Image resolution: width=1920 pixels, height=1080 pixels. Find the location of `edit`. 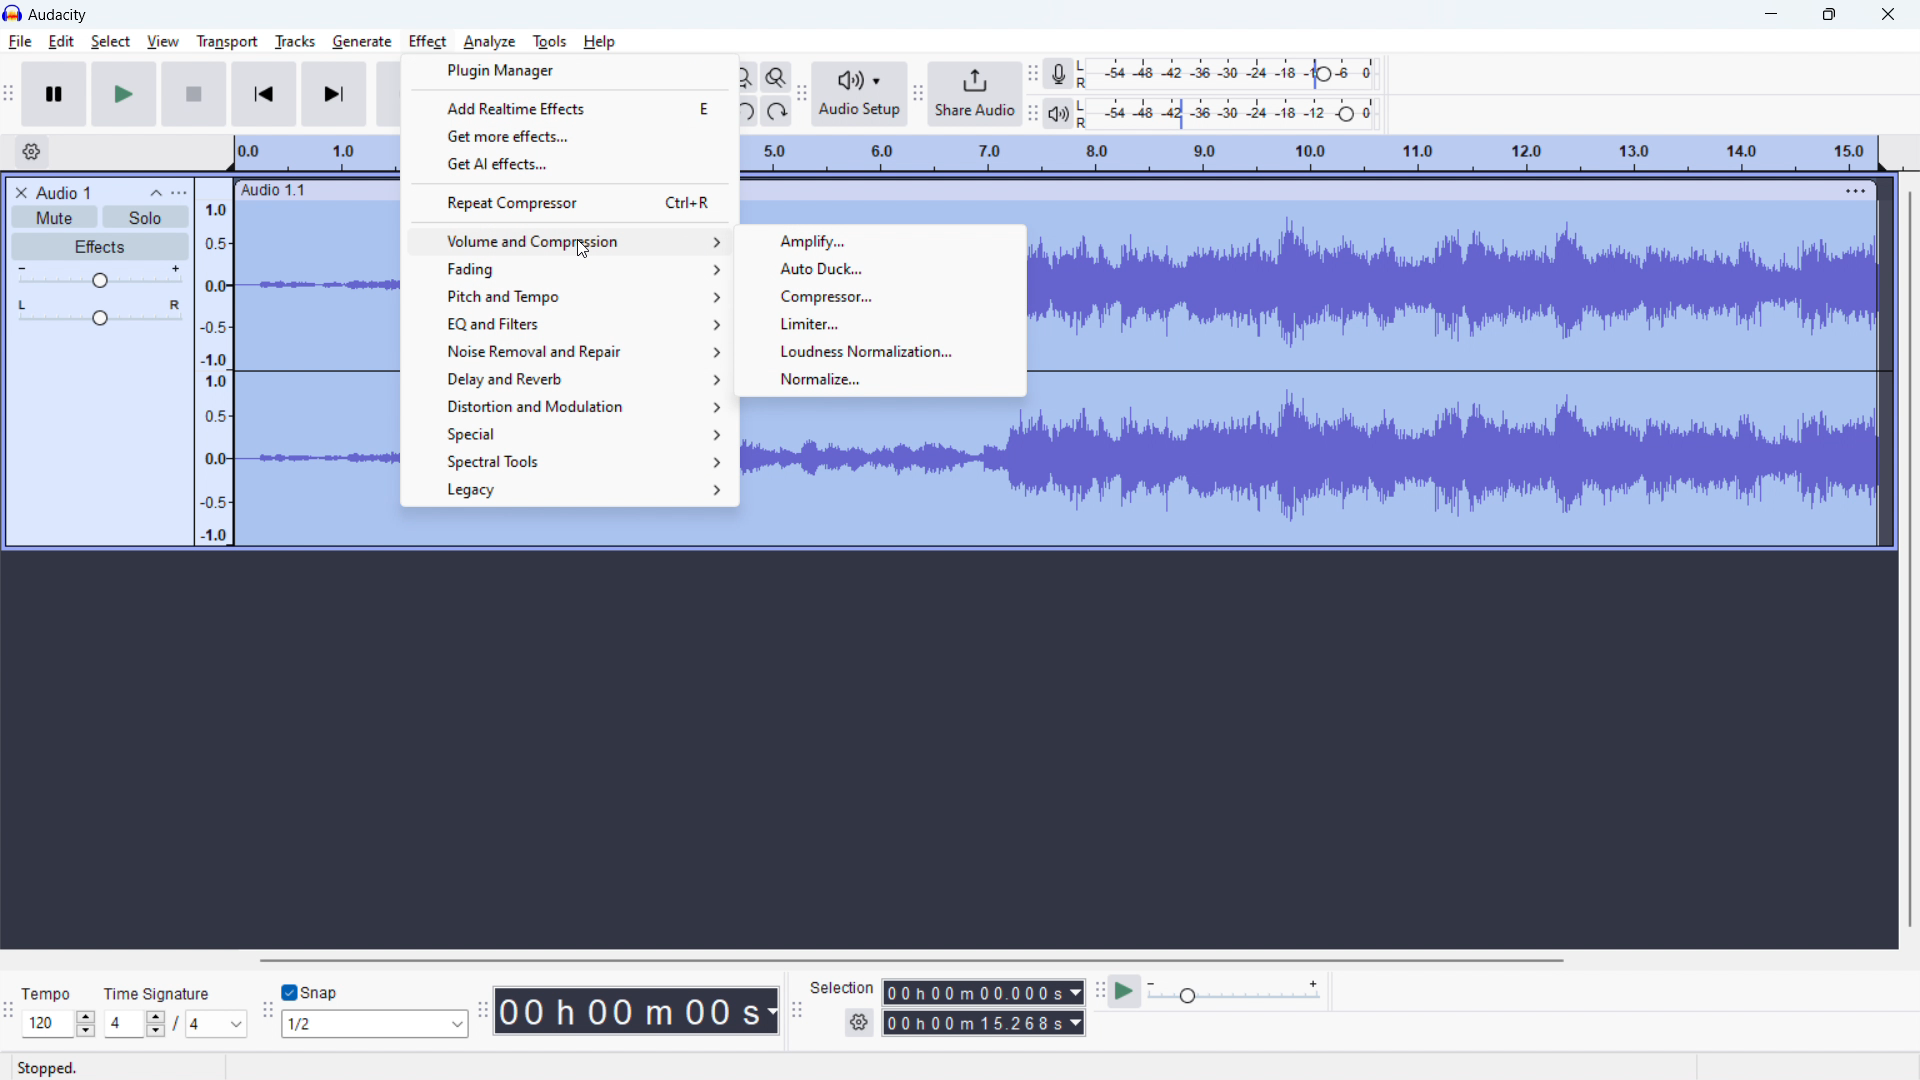

edit is located at coordinates (62, 41).